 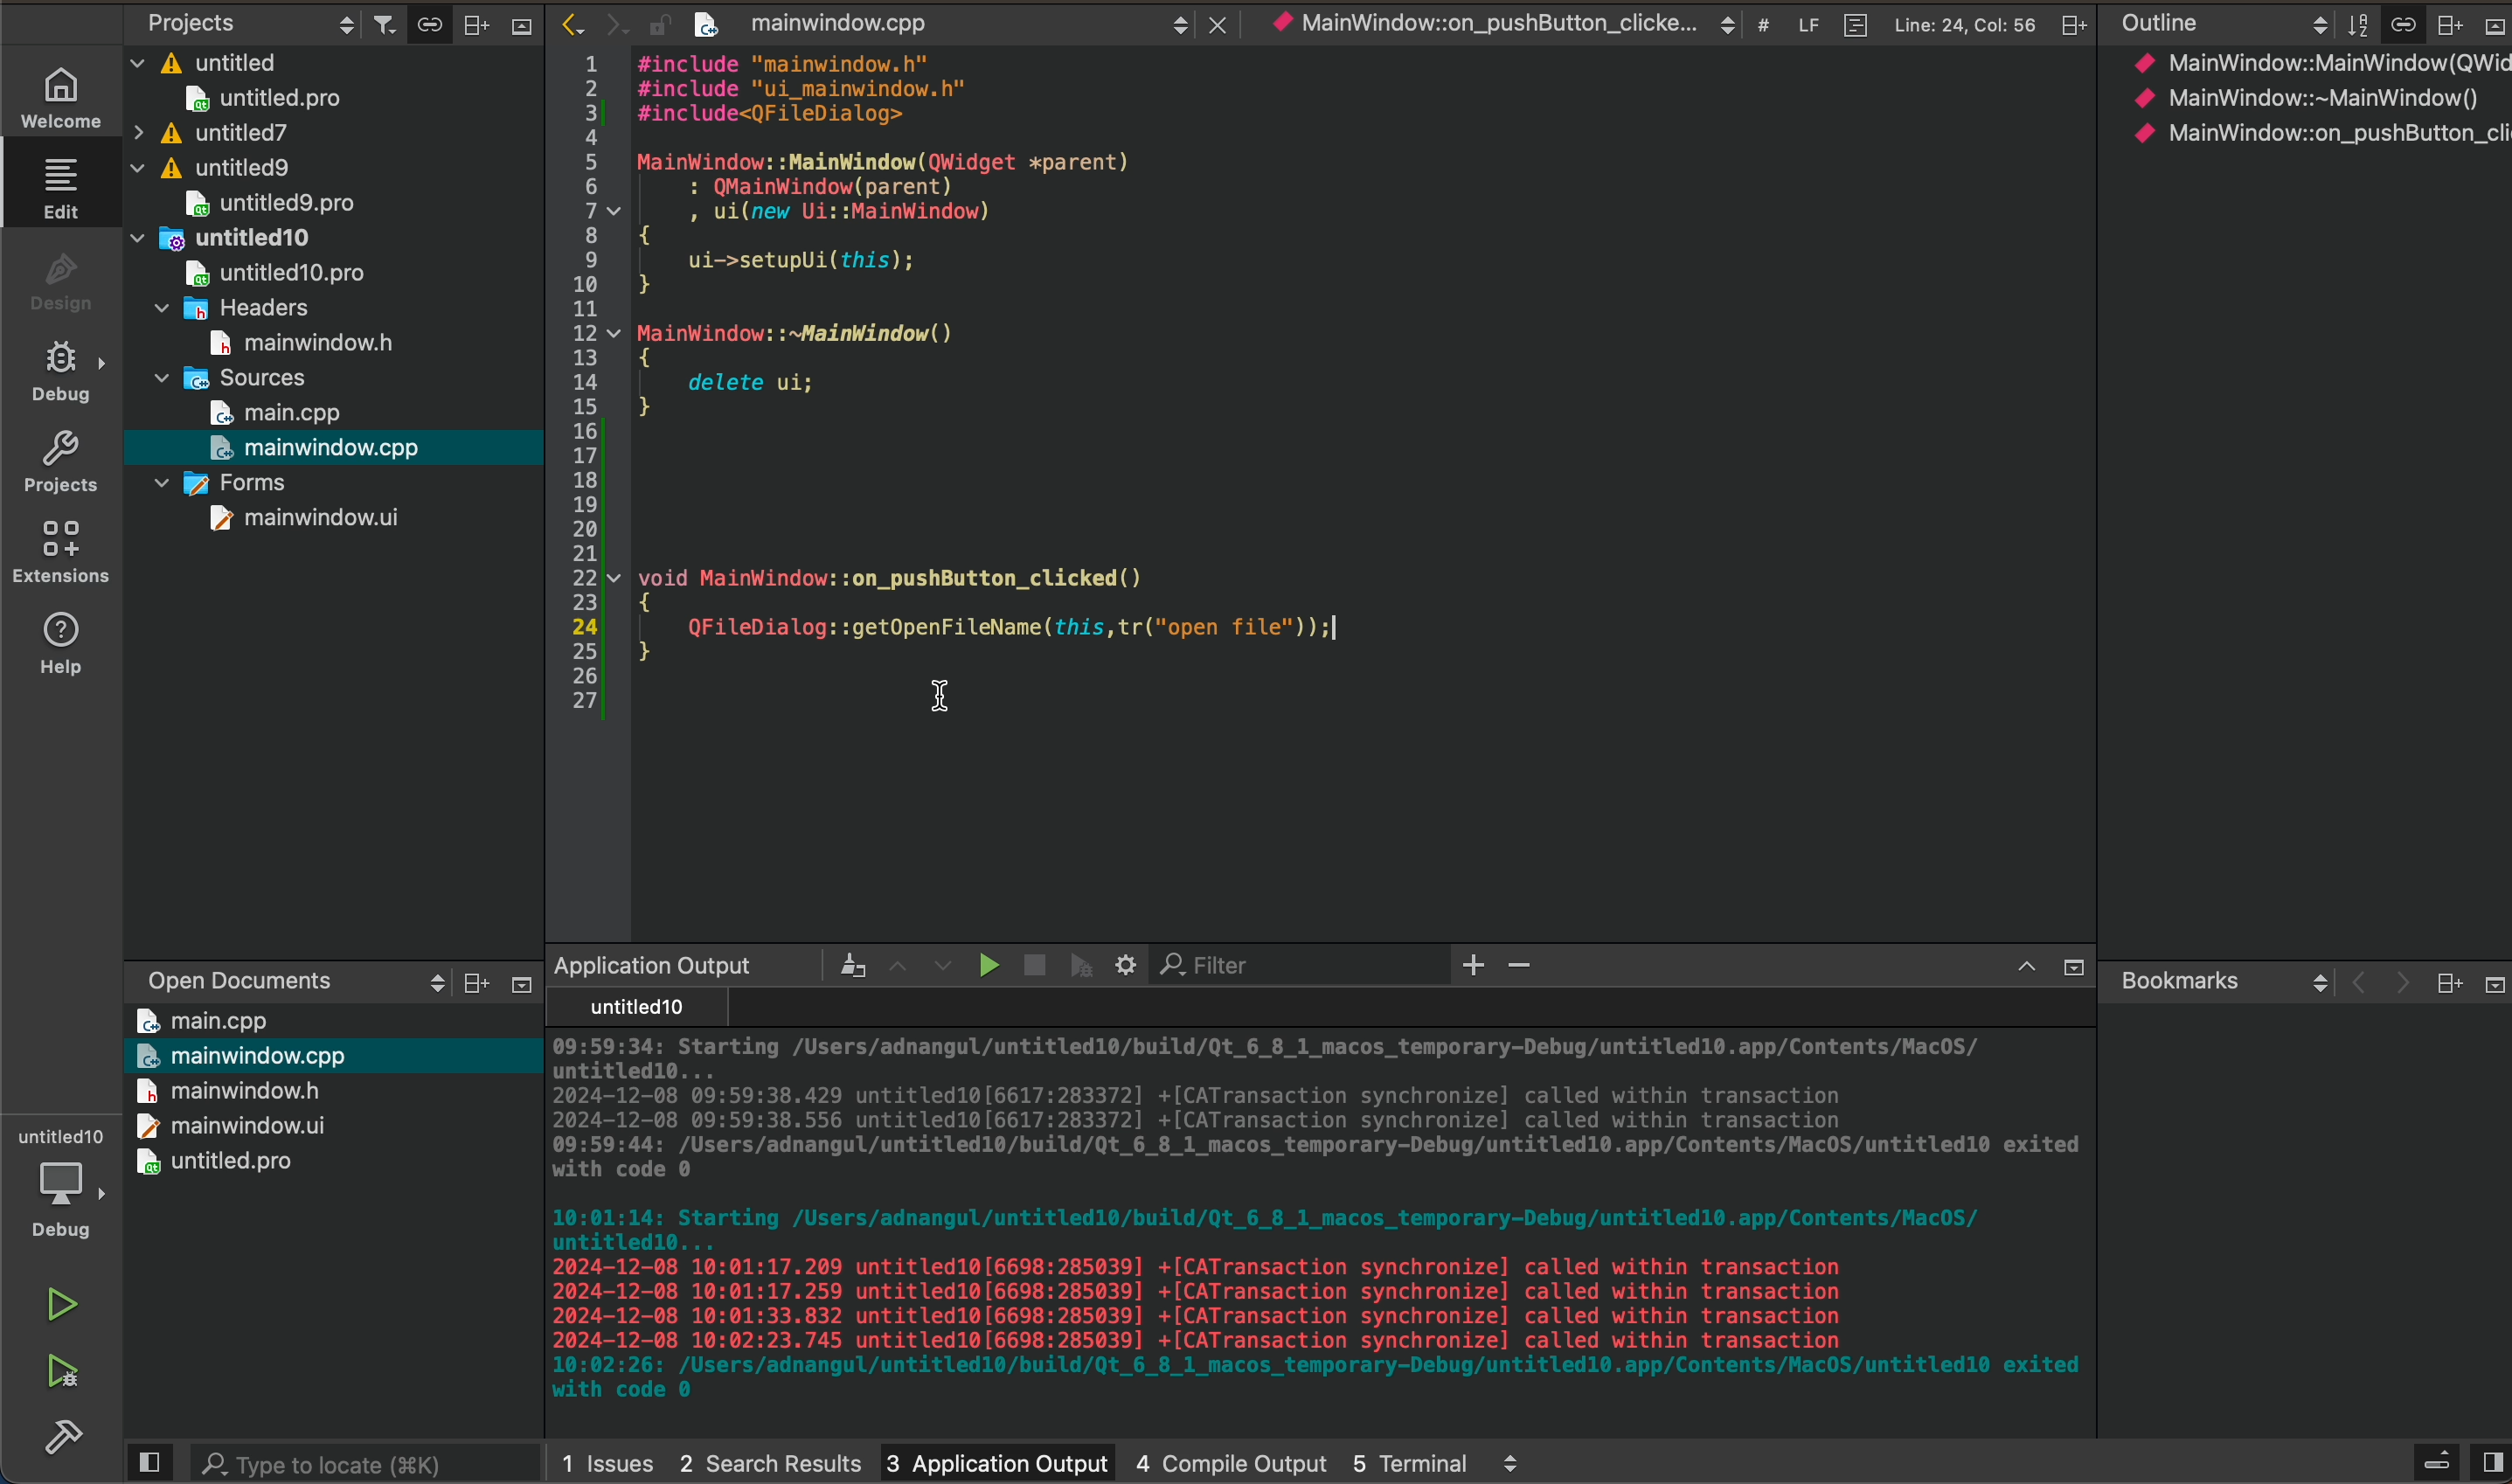 What do you see at coordinates (474, 22) in the screenshot?
I see `` at bounding box center [474, 22].